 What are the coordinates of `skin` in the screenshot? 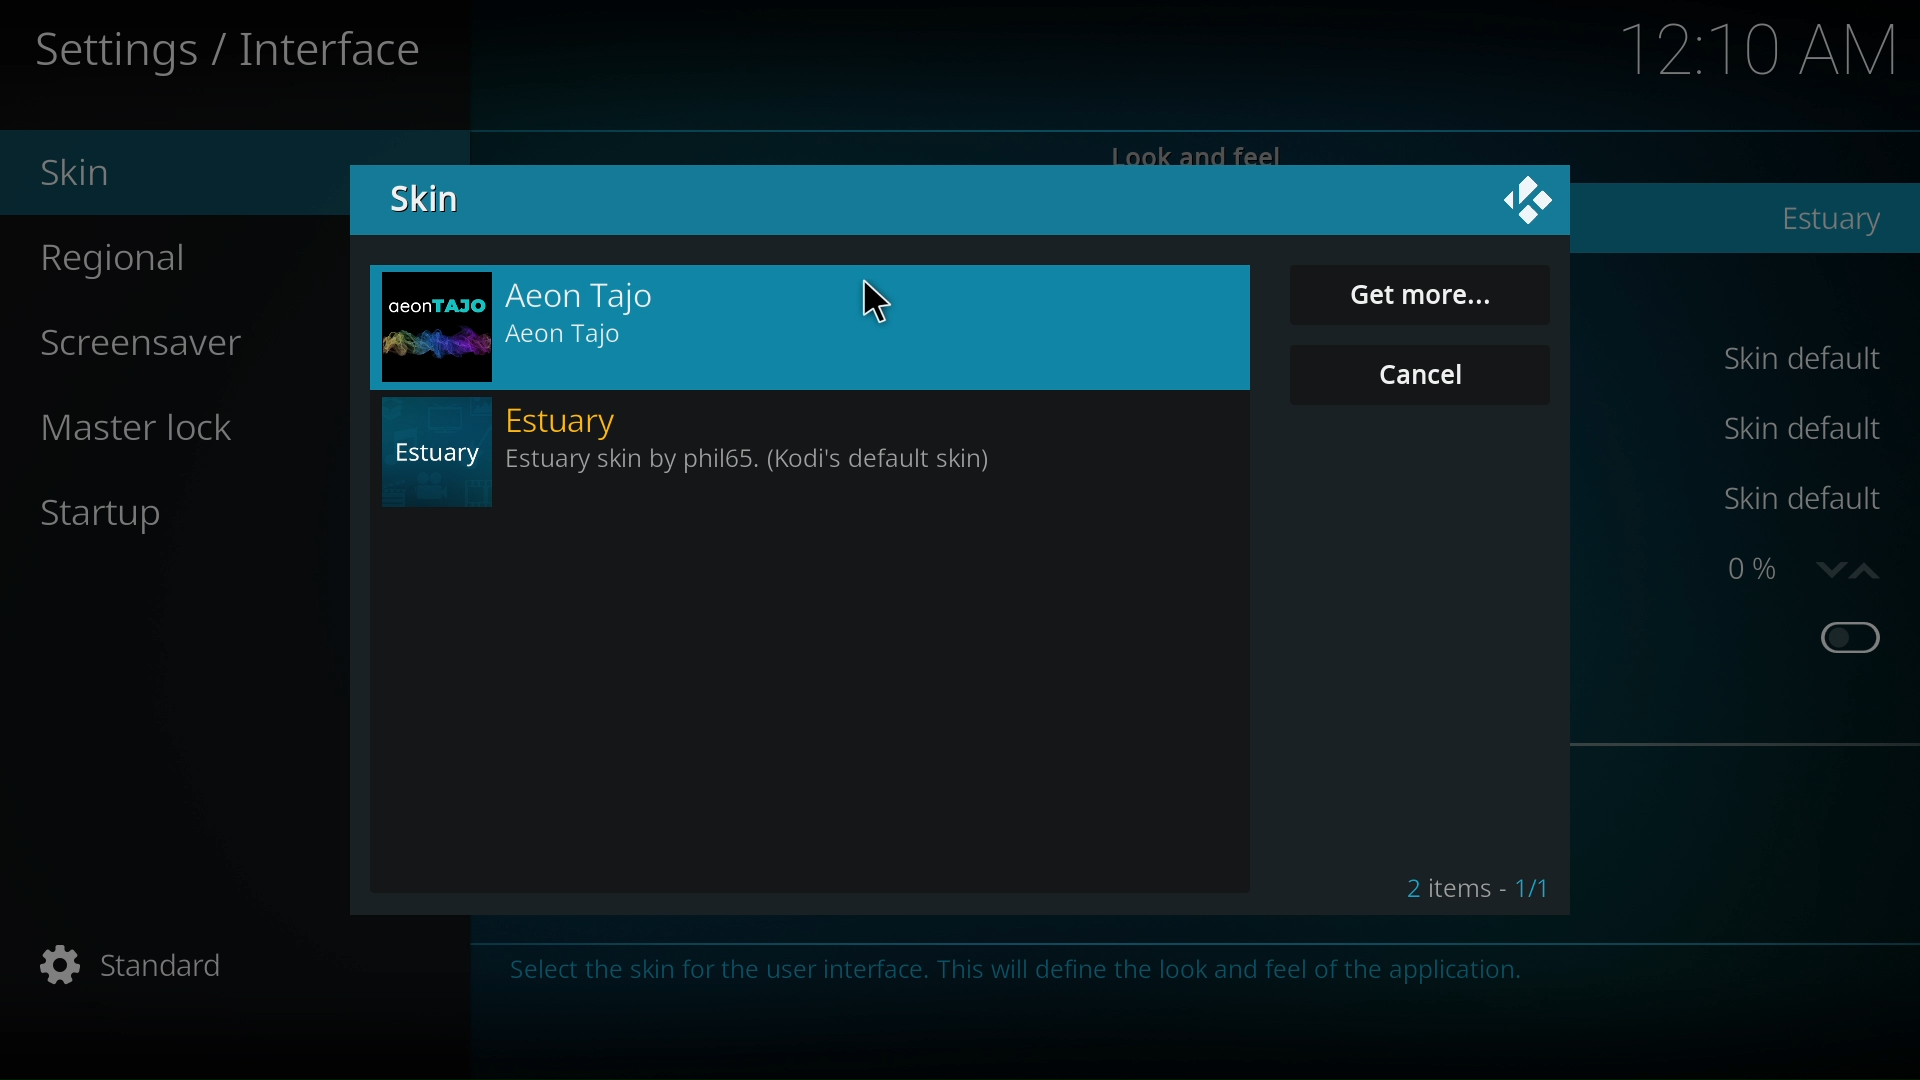 It's located at (419, 205).